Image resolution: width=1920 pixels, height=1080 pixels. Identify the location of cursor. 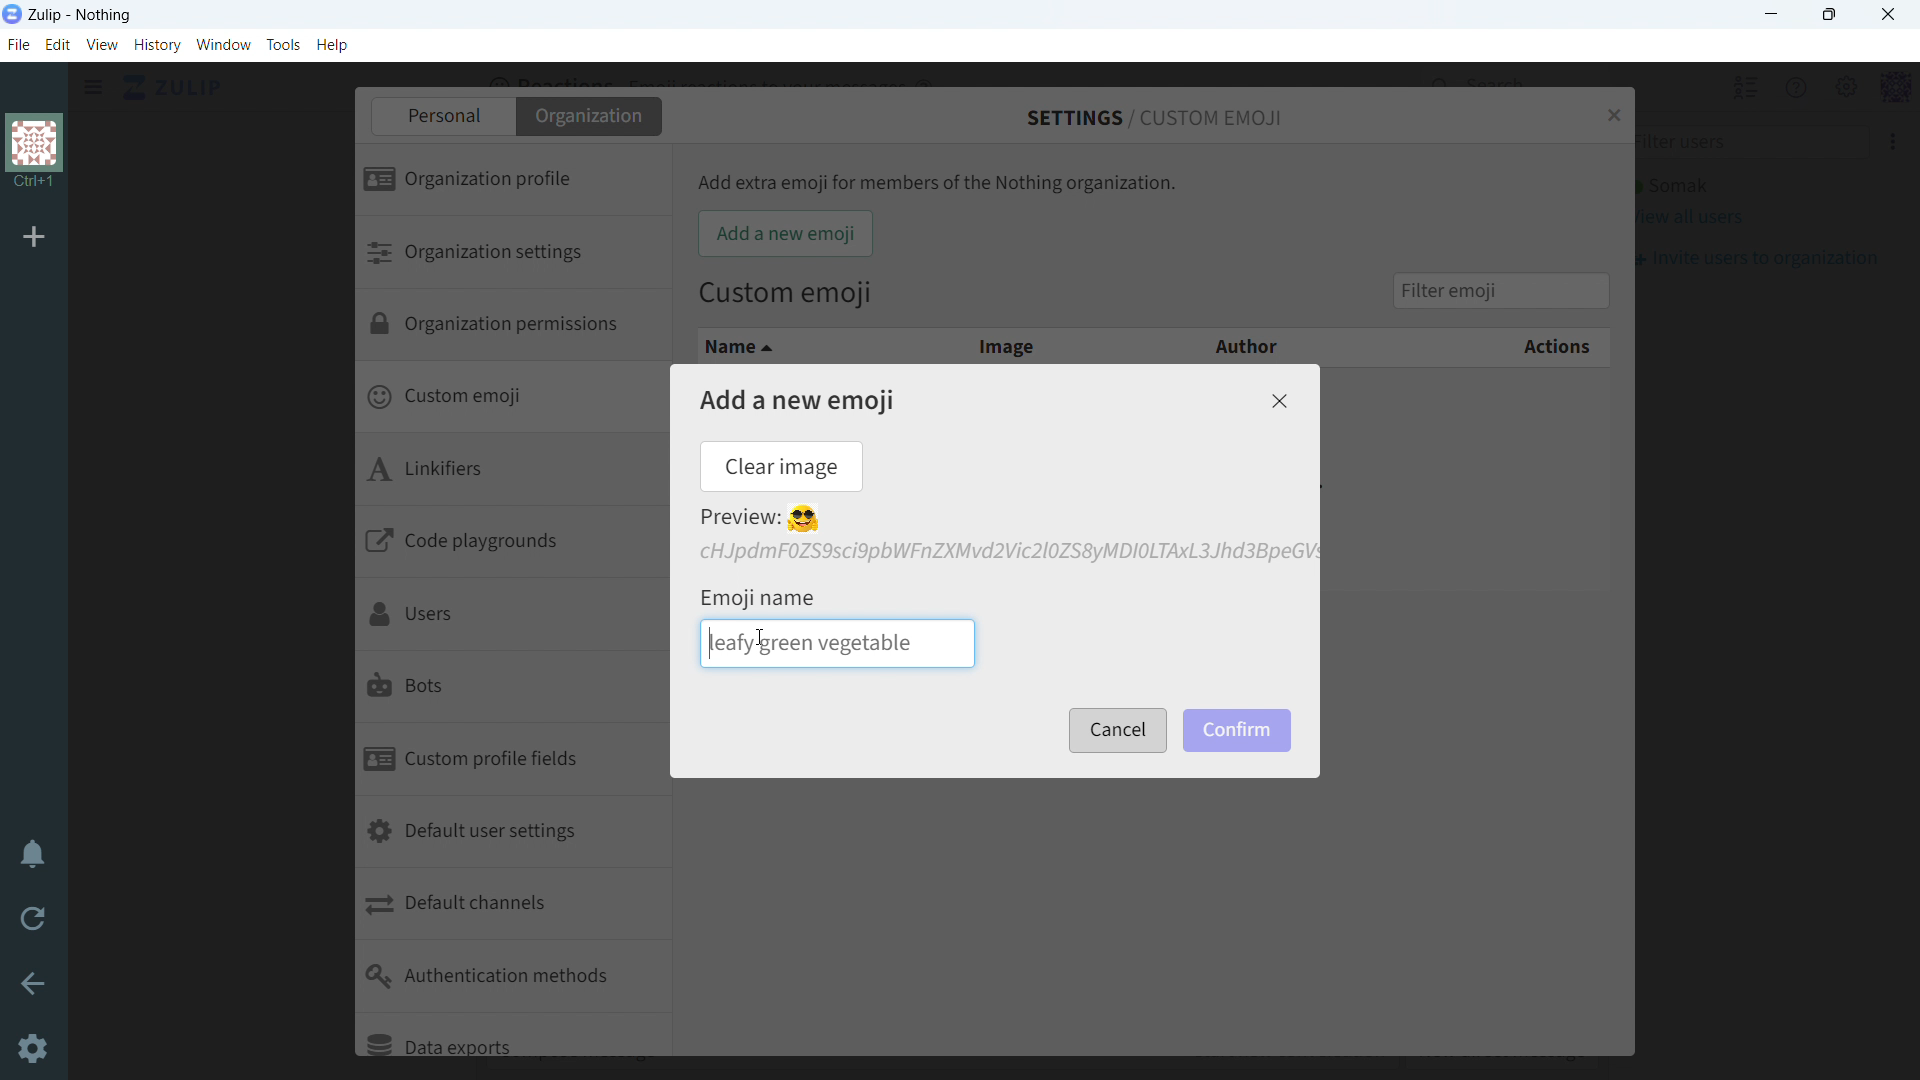
(762, 639).